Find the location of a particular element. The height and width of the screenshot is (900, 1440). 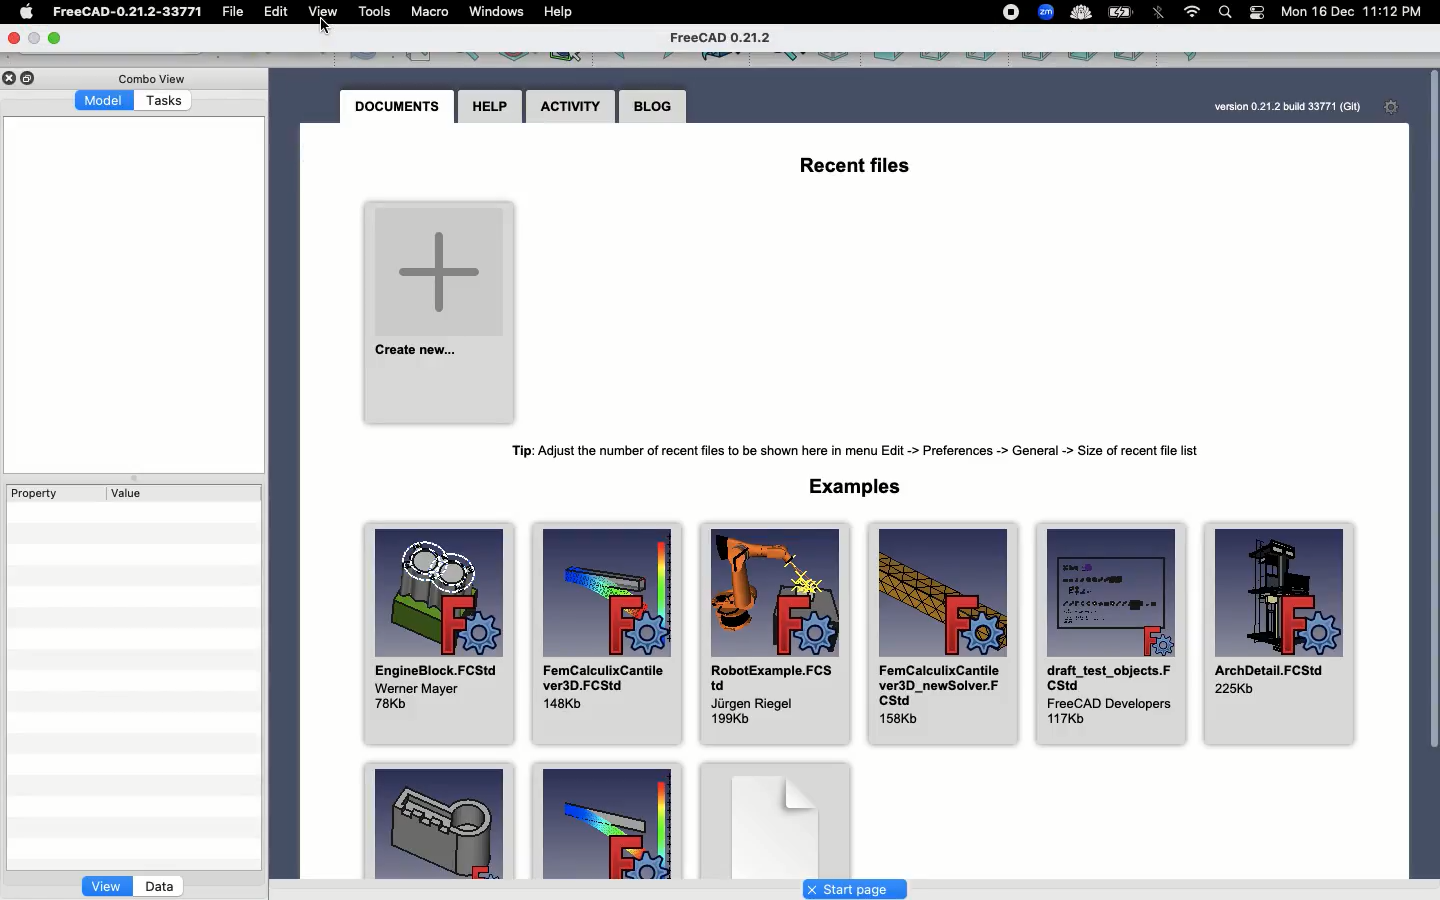

Data is located at coordinates (159, 885).